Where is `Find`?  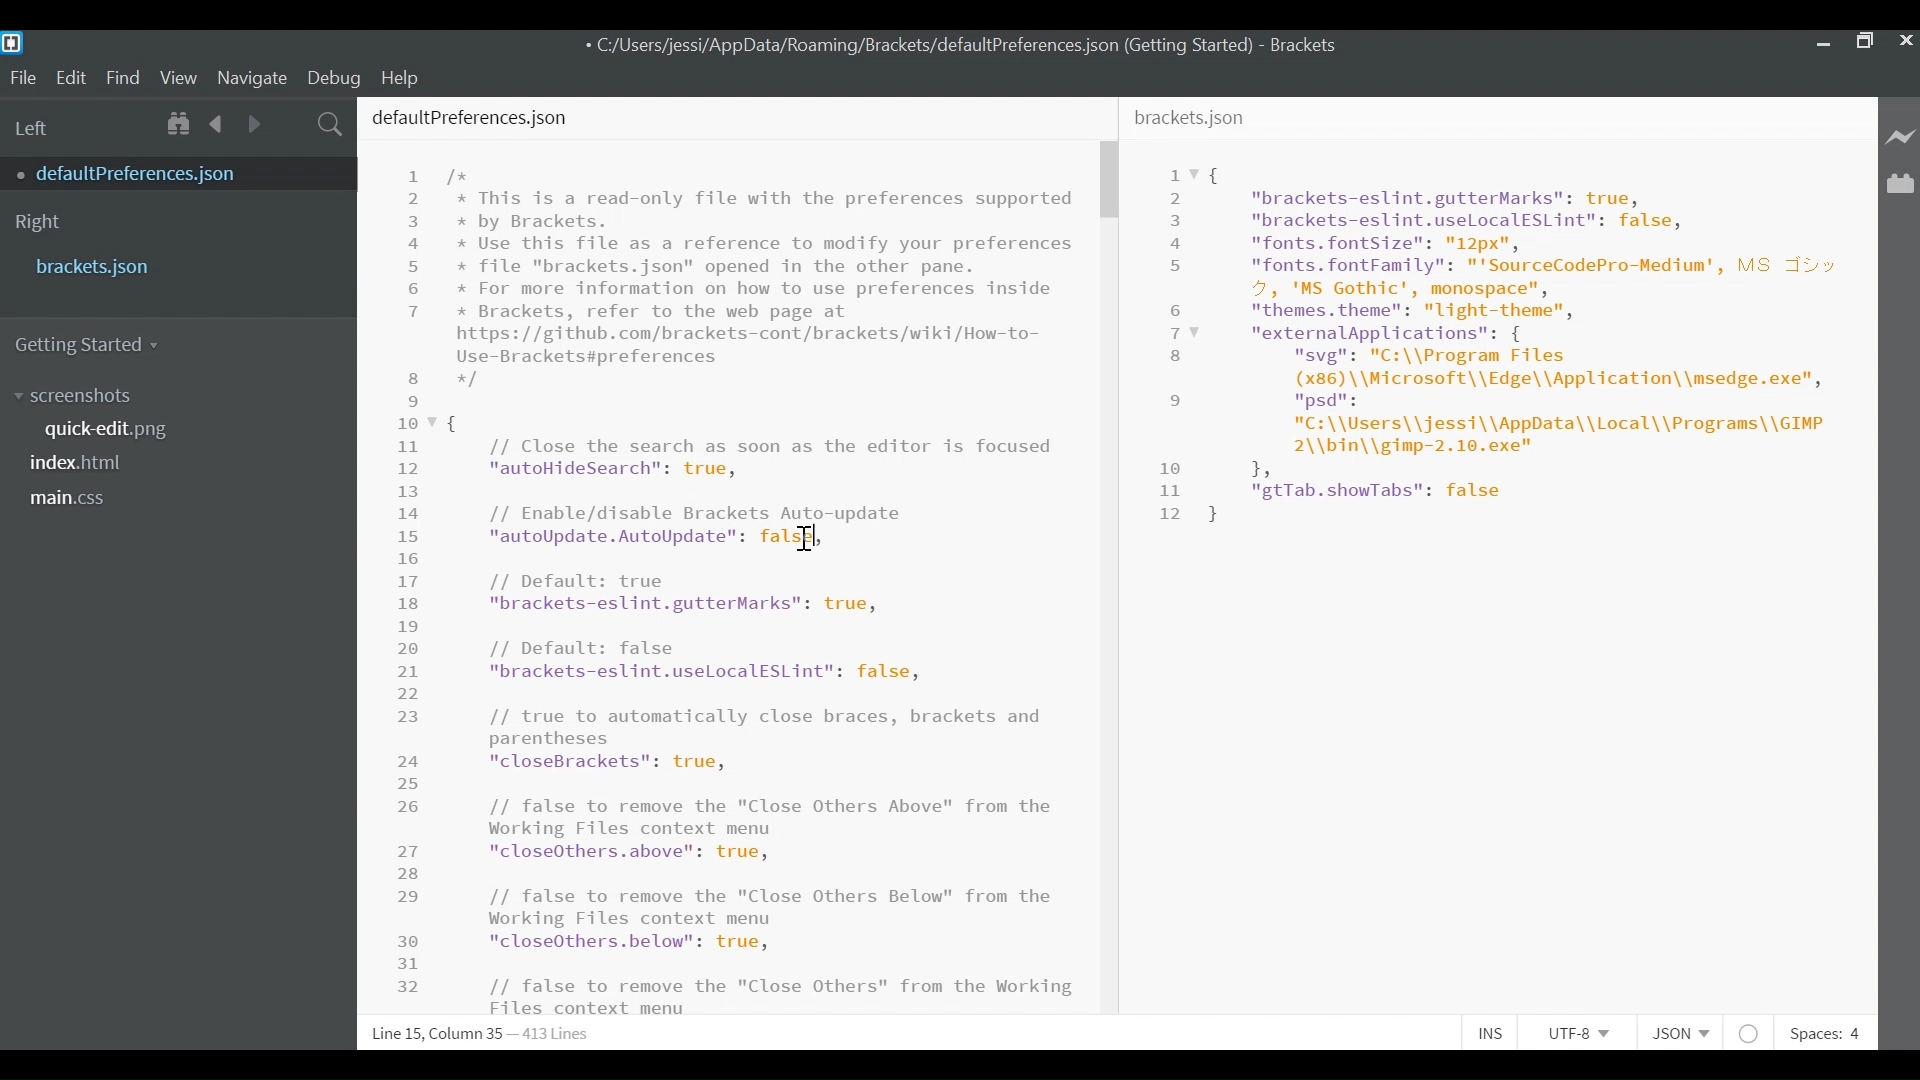
Find is located at coordinates (123, 77).